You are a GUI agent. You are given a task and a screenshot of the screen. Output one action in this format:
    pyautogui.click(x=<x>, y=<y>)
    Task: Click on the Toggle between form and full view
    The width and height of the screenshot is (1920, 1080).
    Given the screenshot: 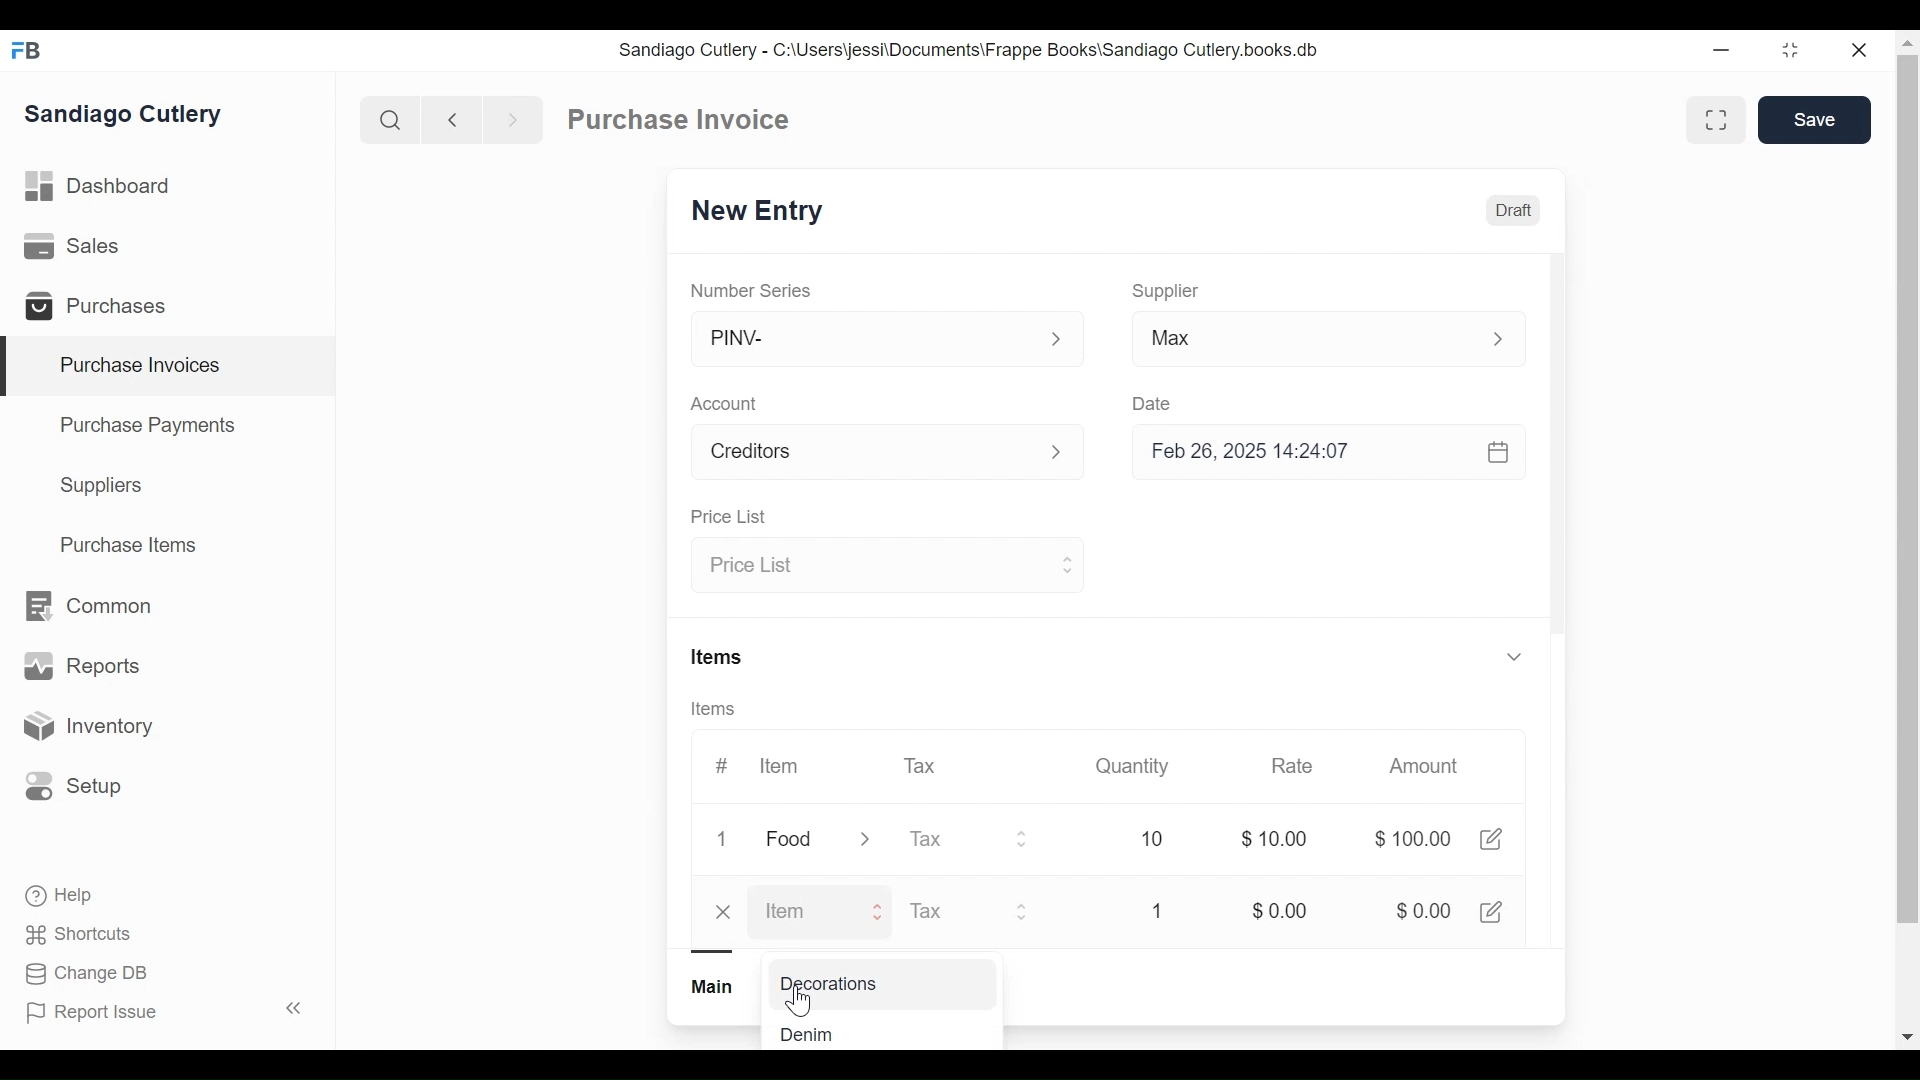 What is the action you would take?
    pyautogui.click(x=1716, y=121)
    